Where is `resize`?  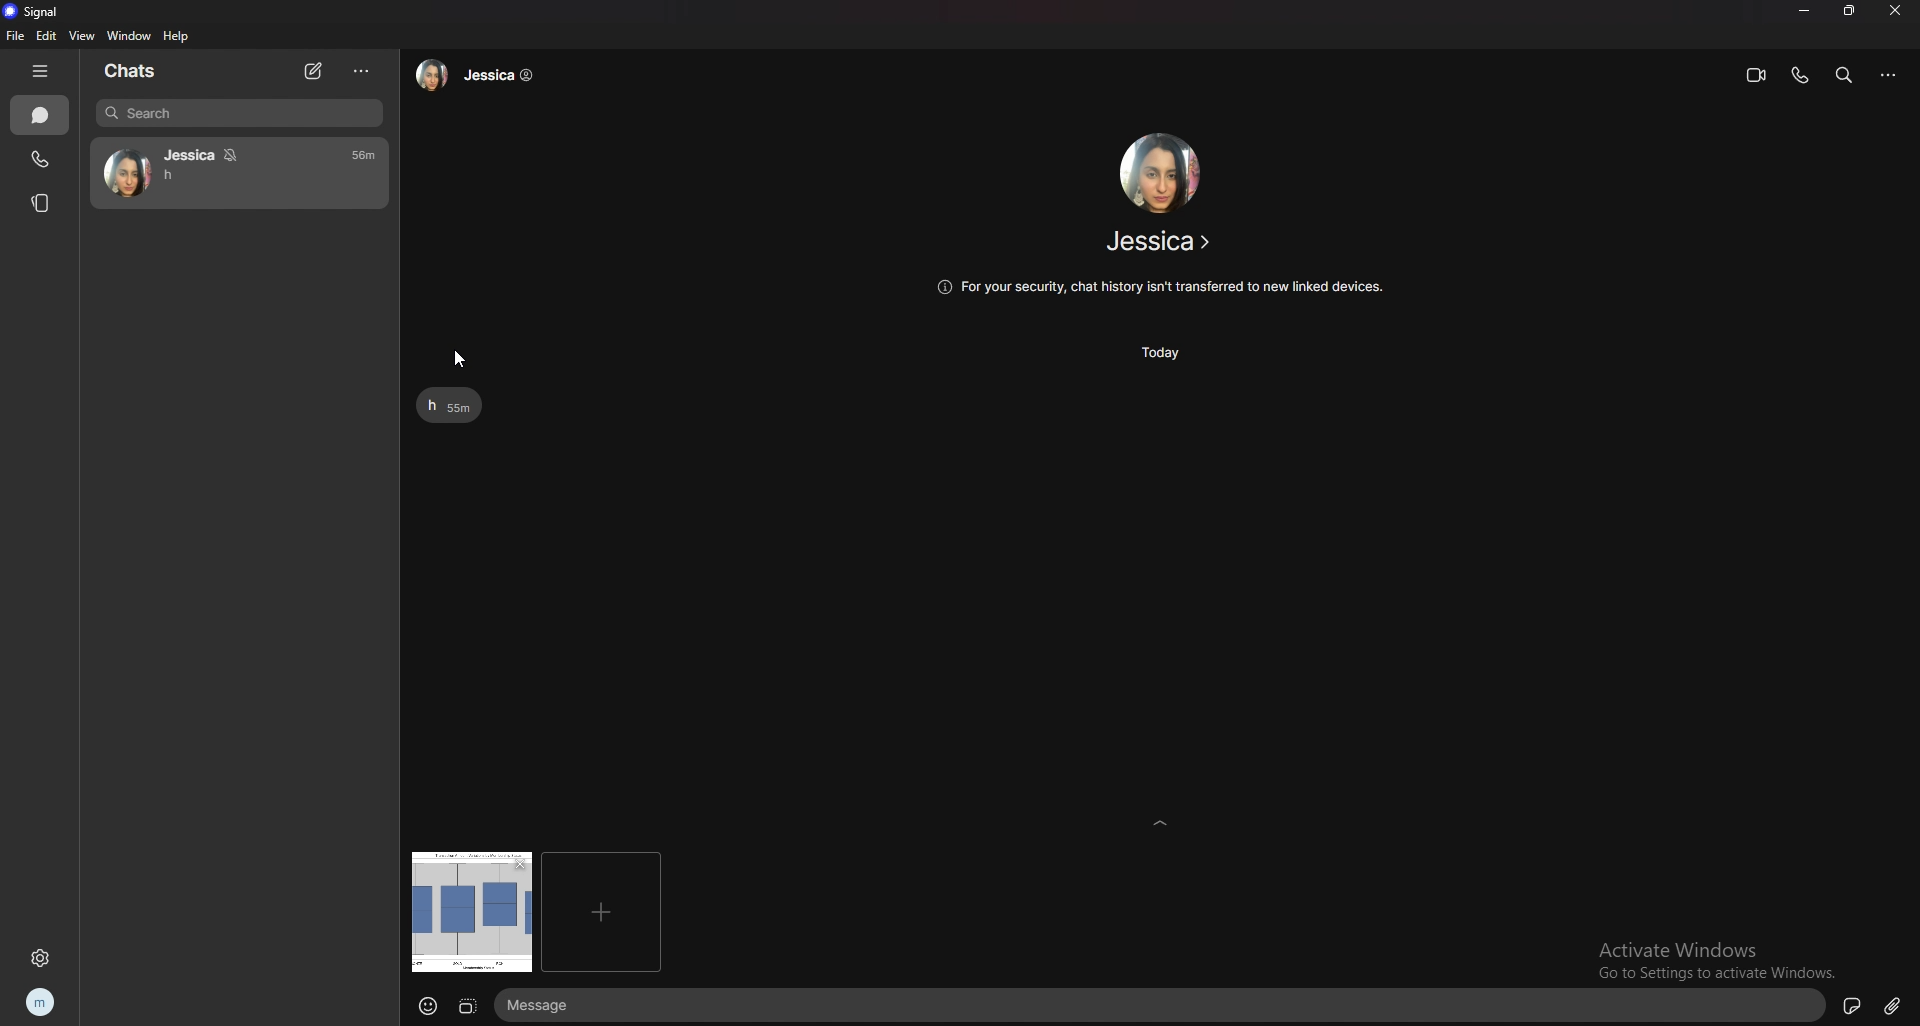
resize is located at coordinates (1850, 14).